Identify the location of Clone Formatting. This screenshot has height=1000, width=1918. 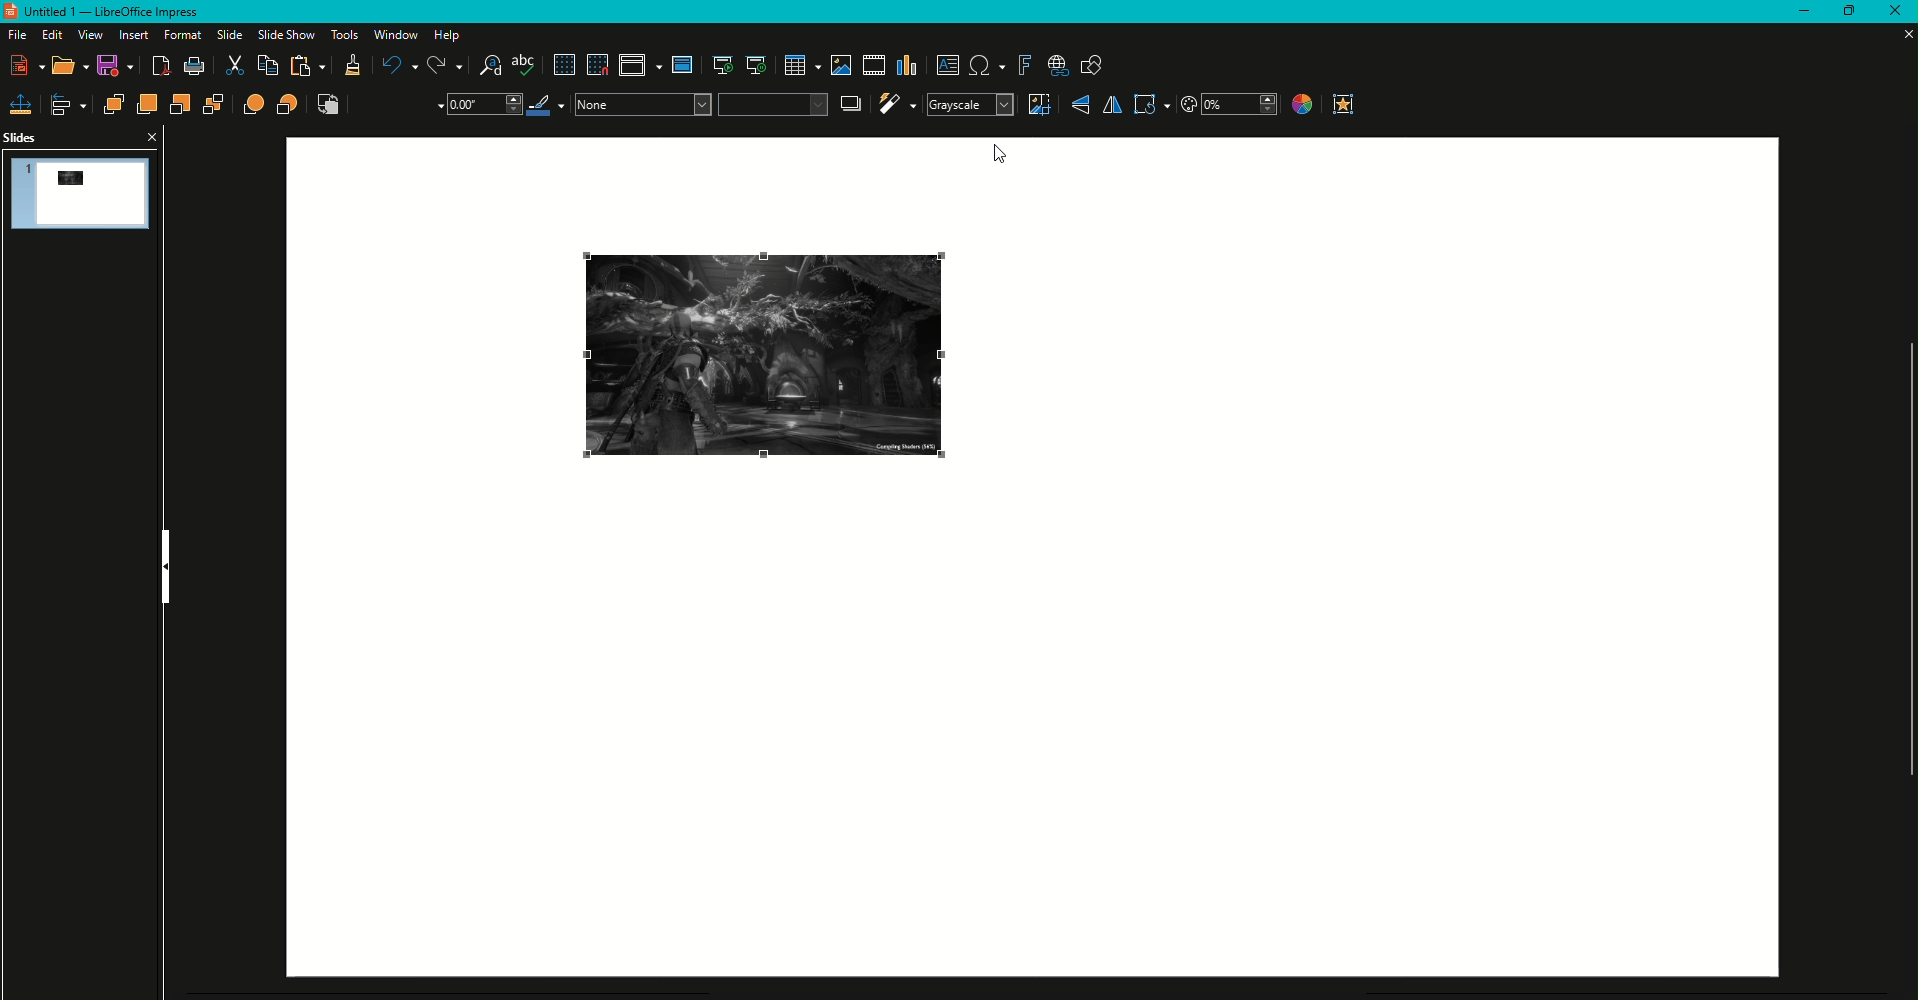
(352, 68).